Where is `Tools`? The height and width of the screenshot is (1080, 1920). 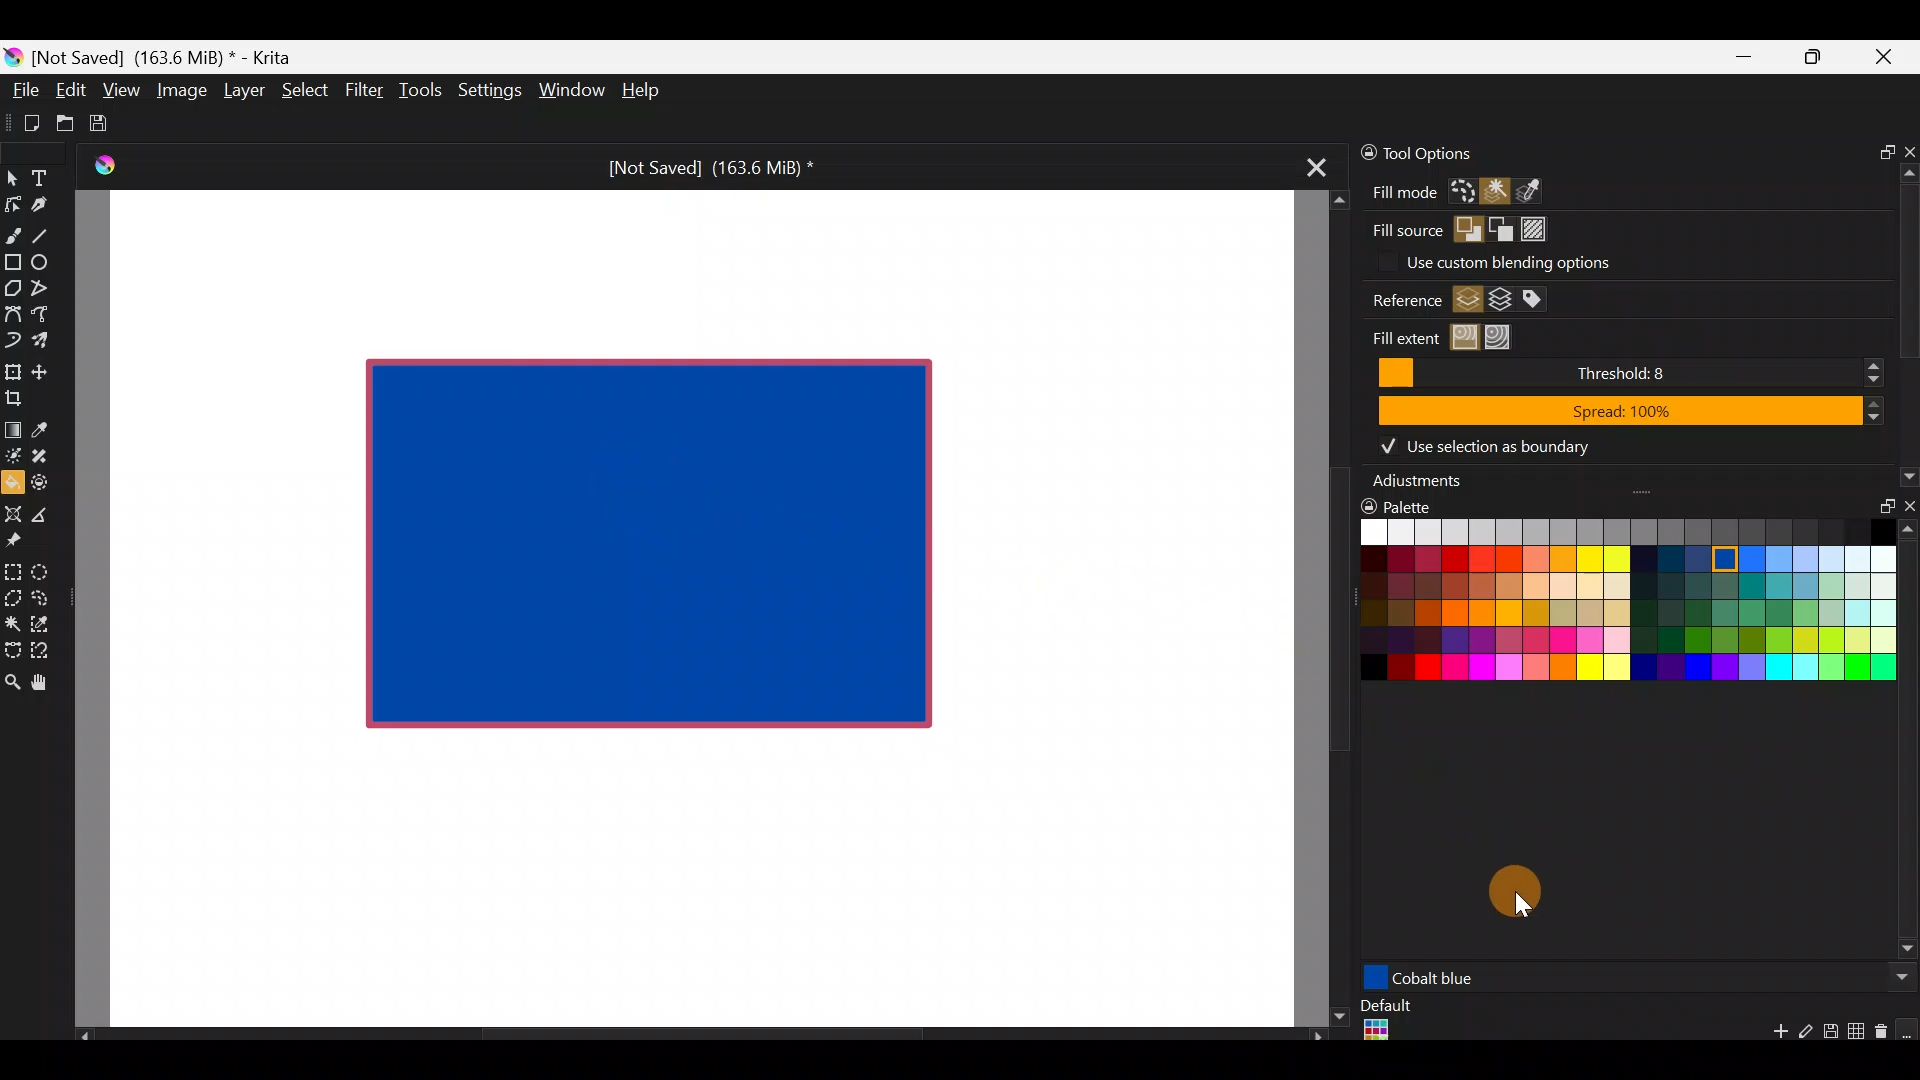 Tools is located at coordinates (416, 93).